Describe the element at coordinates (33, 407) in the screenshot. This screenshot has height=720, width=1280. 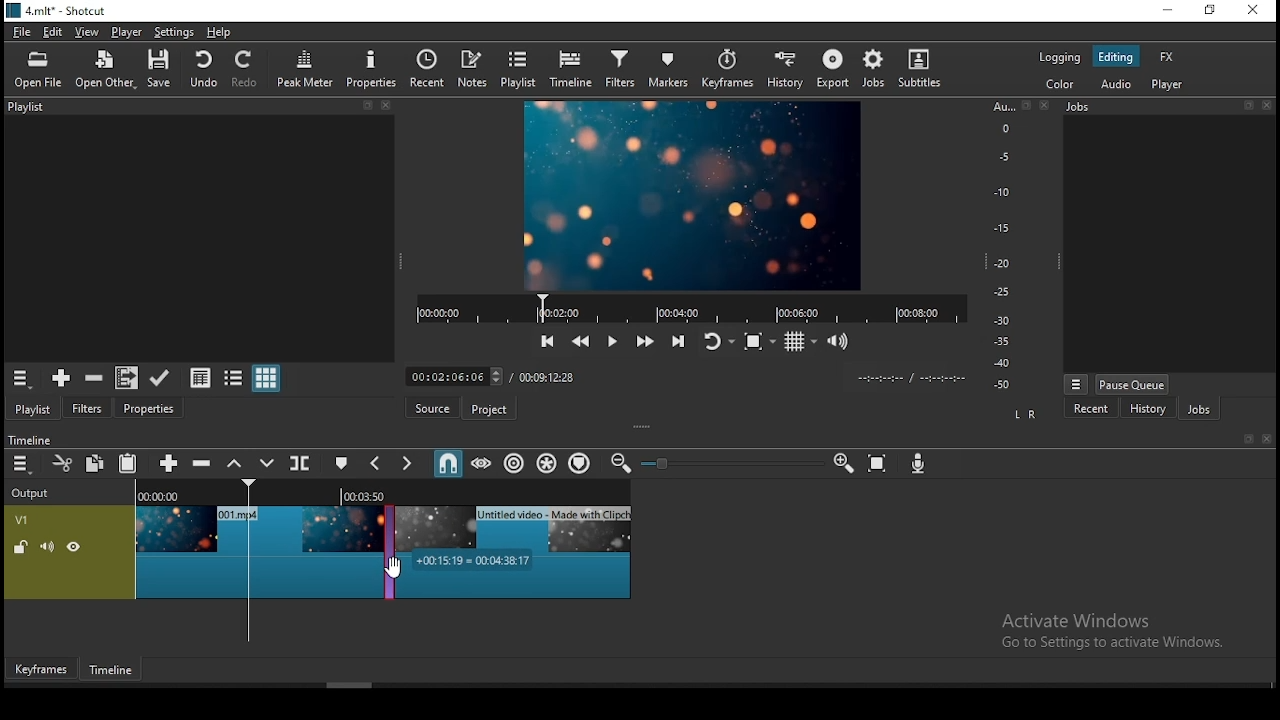
I see `playlist` at that location.